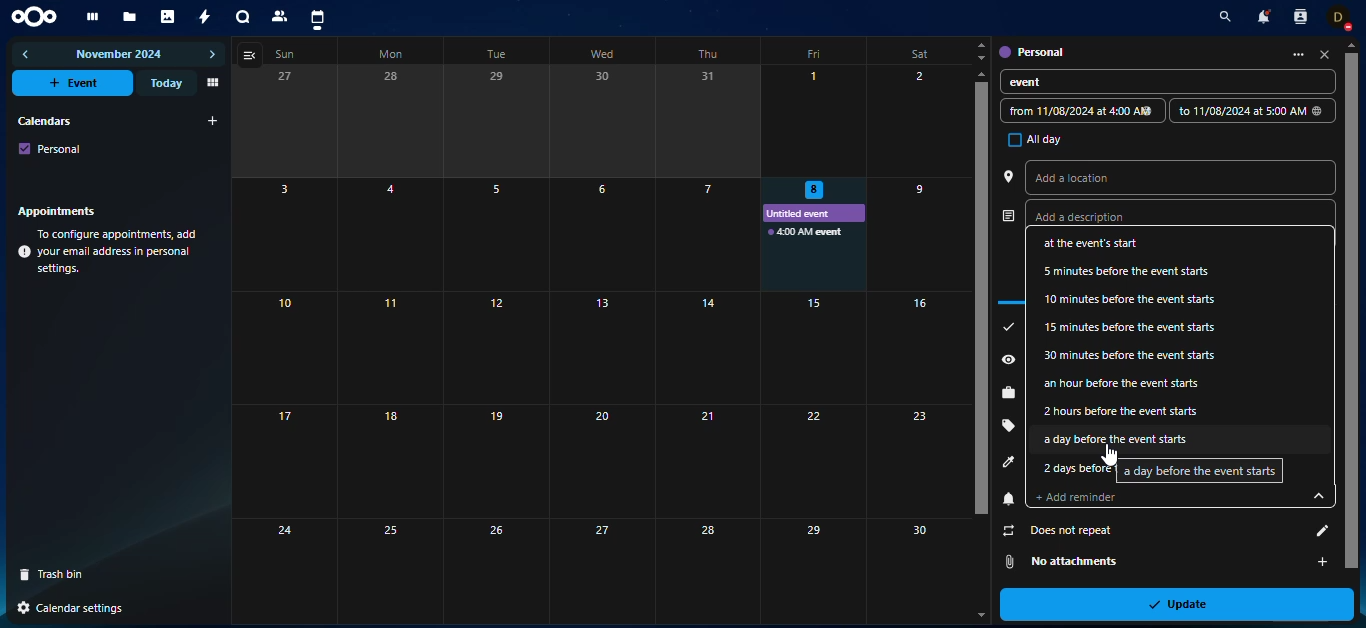  What do you see at coordinates (1007, 499) in the screenshot?
I see `reminder` at bounding box center [1007, 499].